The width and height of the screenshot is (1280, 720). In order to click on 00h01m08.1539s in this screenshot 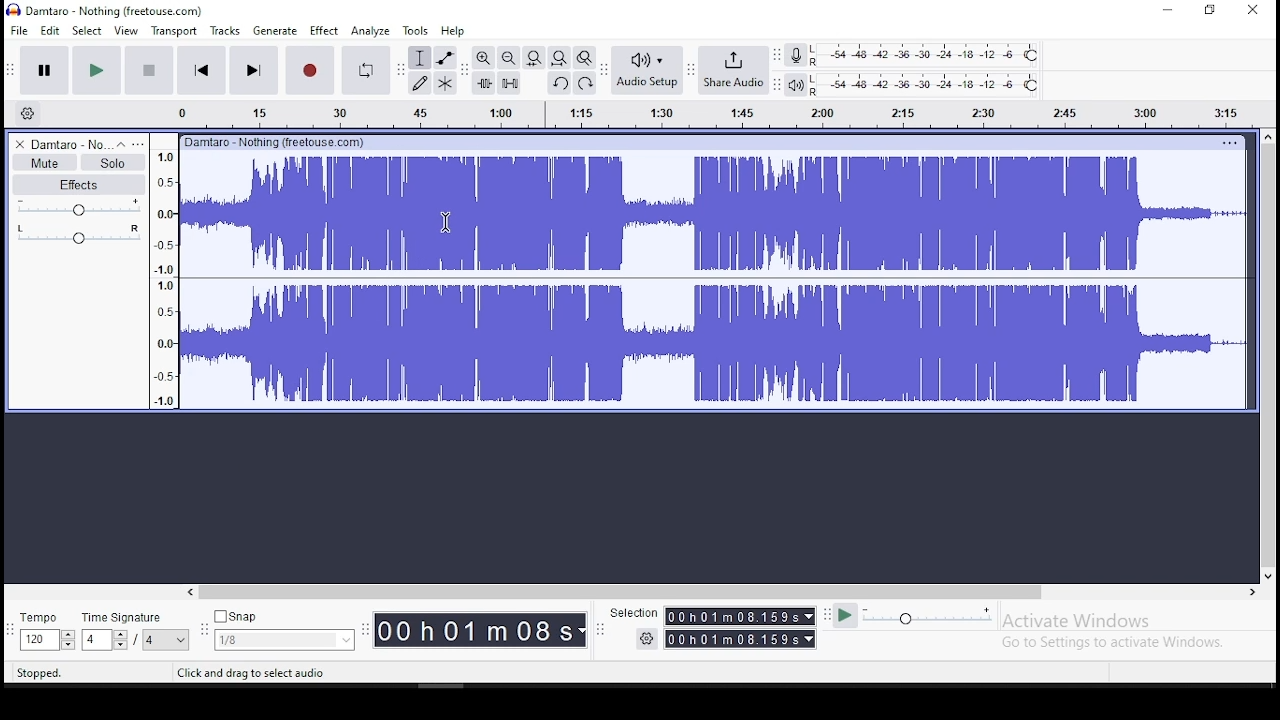, I will do `click(732, 616)`.